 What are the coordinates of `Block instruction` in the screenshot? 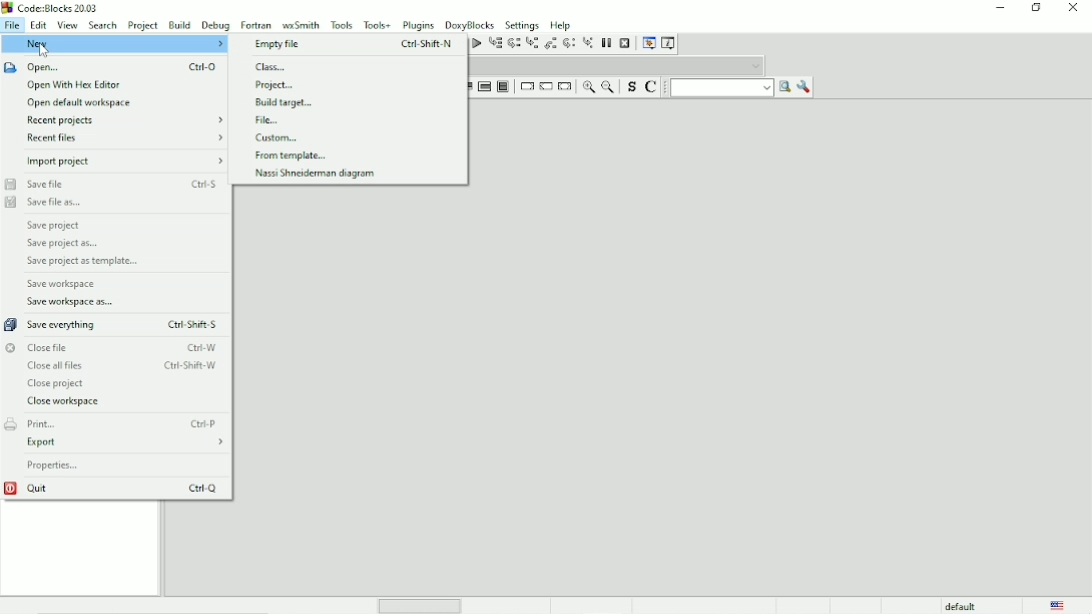 It's located at (503, 87).